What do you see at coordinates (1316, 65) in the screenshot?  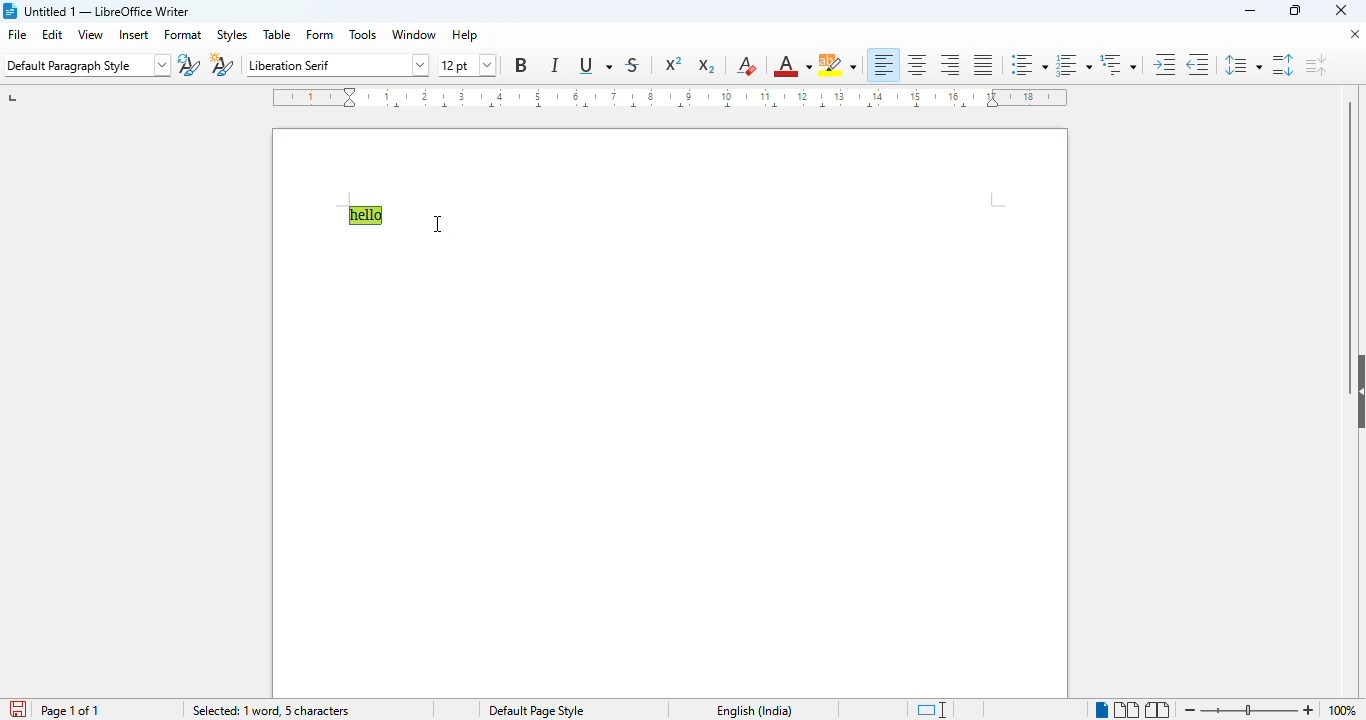 I see `decrease paragraph spacing` at bounding box center [1316, 65].